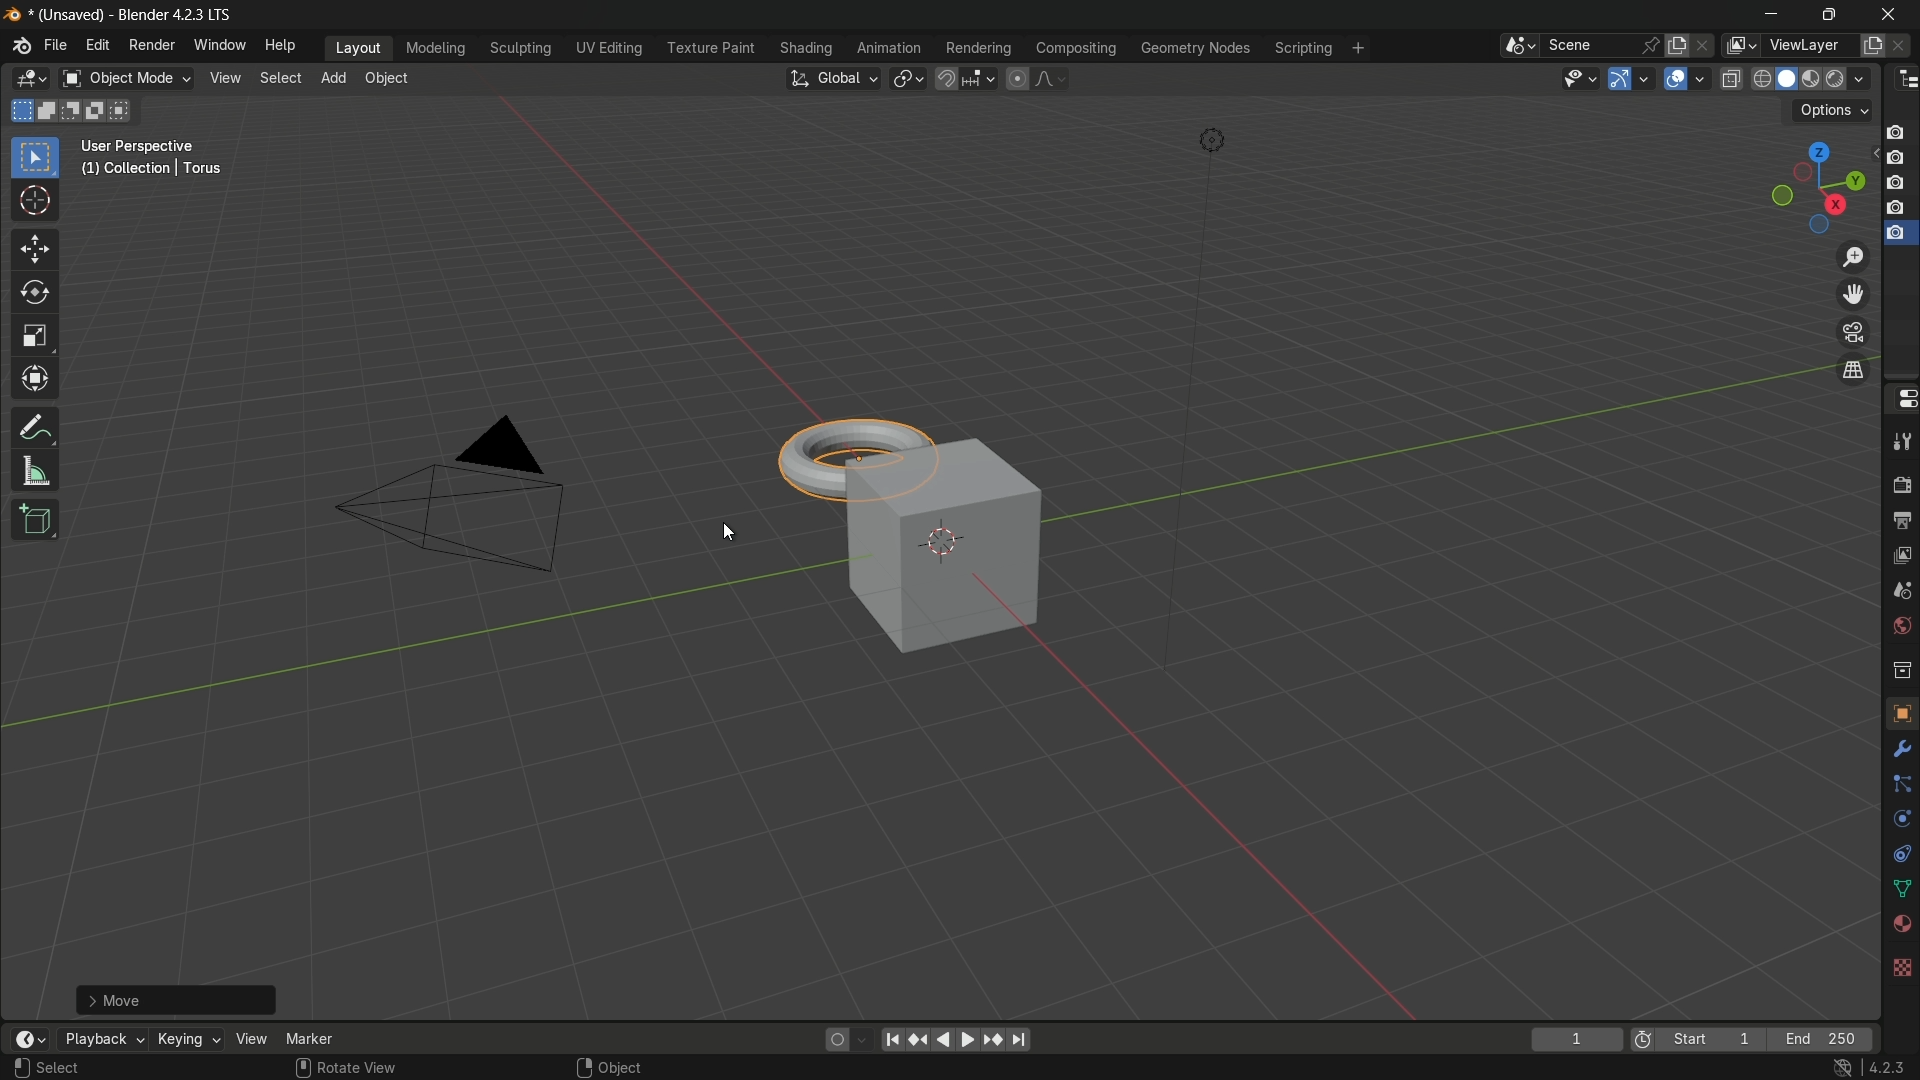 Image resolution: width=1920 pixels, height=1080 pixels. Describe the element at coordinates (1894, 157) in the screenshot. I see `layer 2` at that location.